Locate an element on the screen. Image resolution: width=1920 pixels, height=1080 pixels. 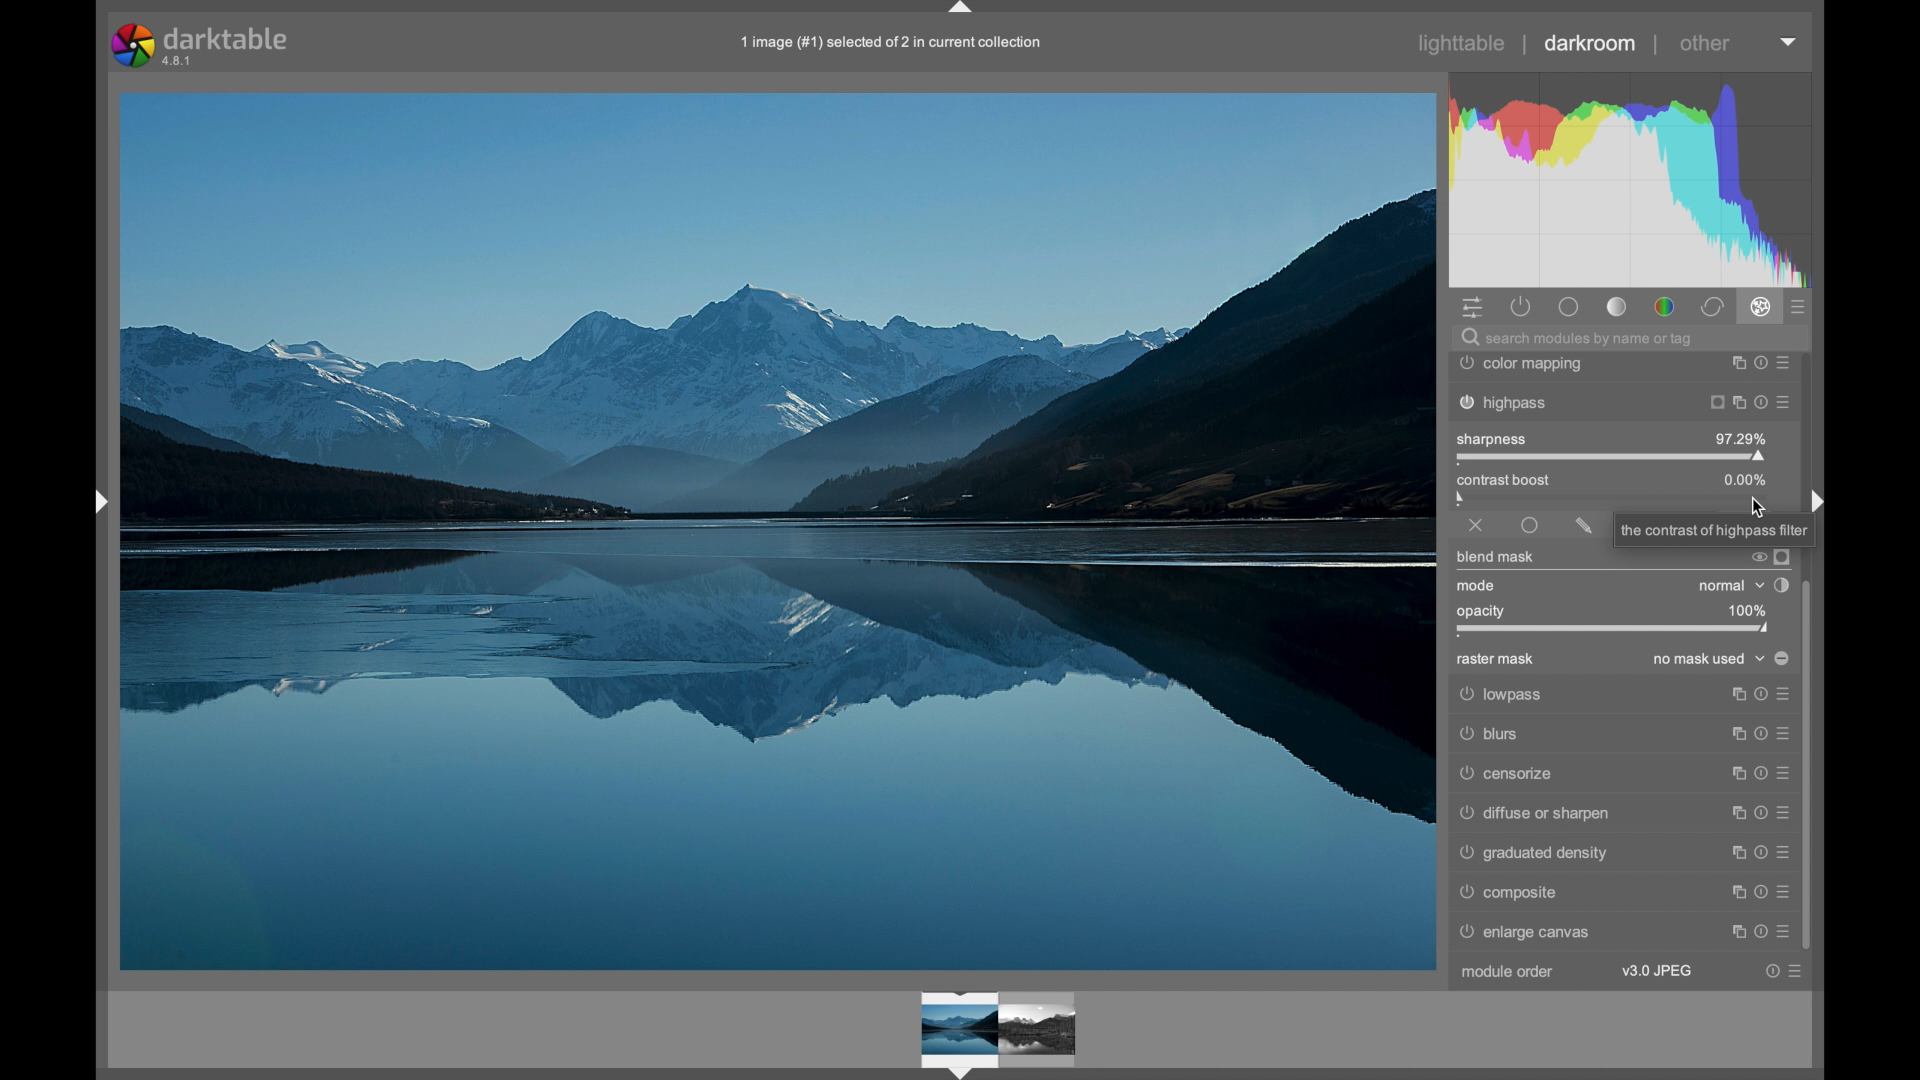
more options is located at coordinates (1760, 932).